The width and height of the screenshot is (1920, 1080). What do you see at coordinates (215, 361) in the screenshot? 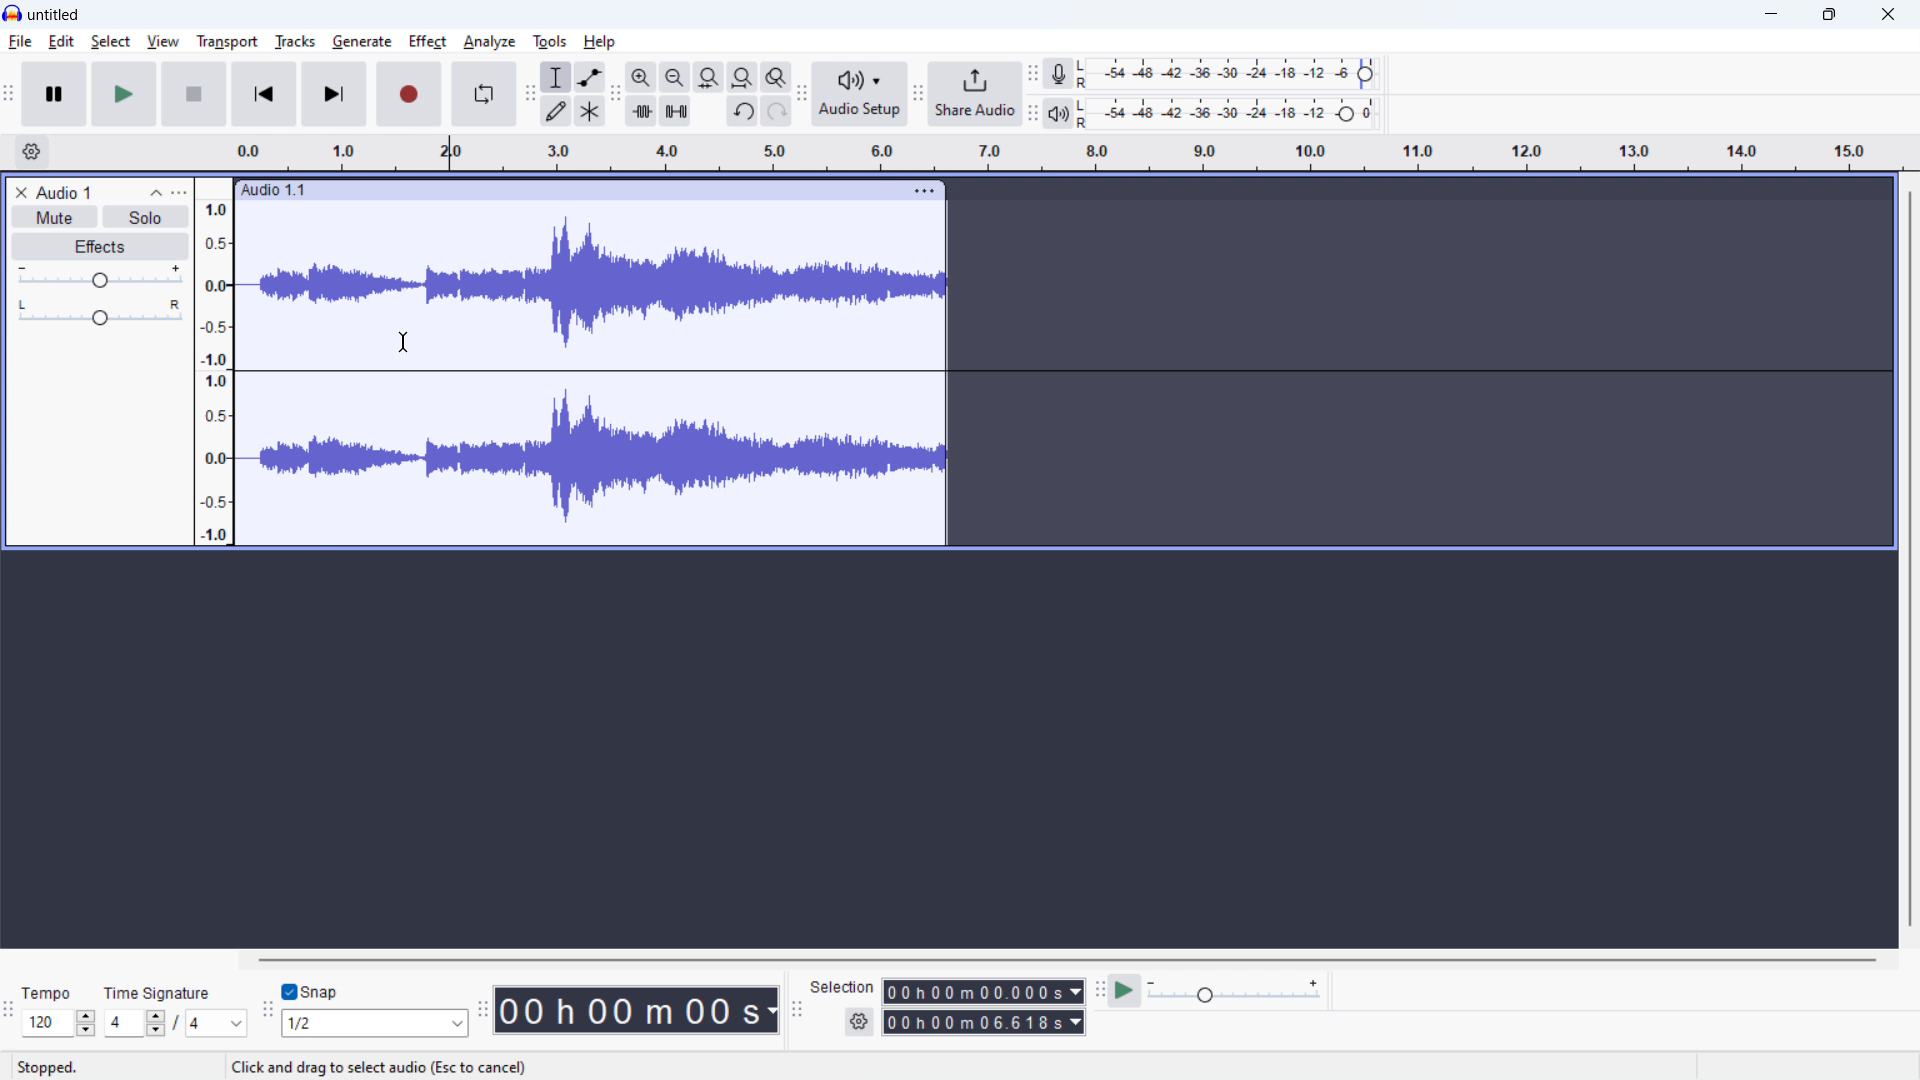
I see `amplitude` at bounding box center [215, 361].